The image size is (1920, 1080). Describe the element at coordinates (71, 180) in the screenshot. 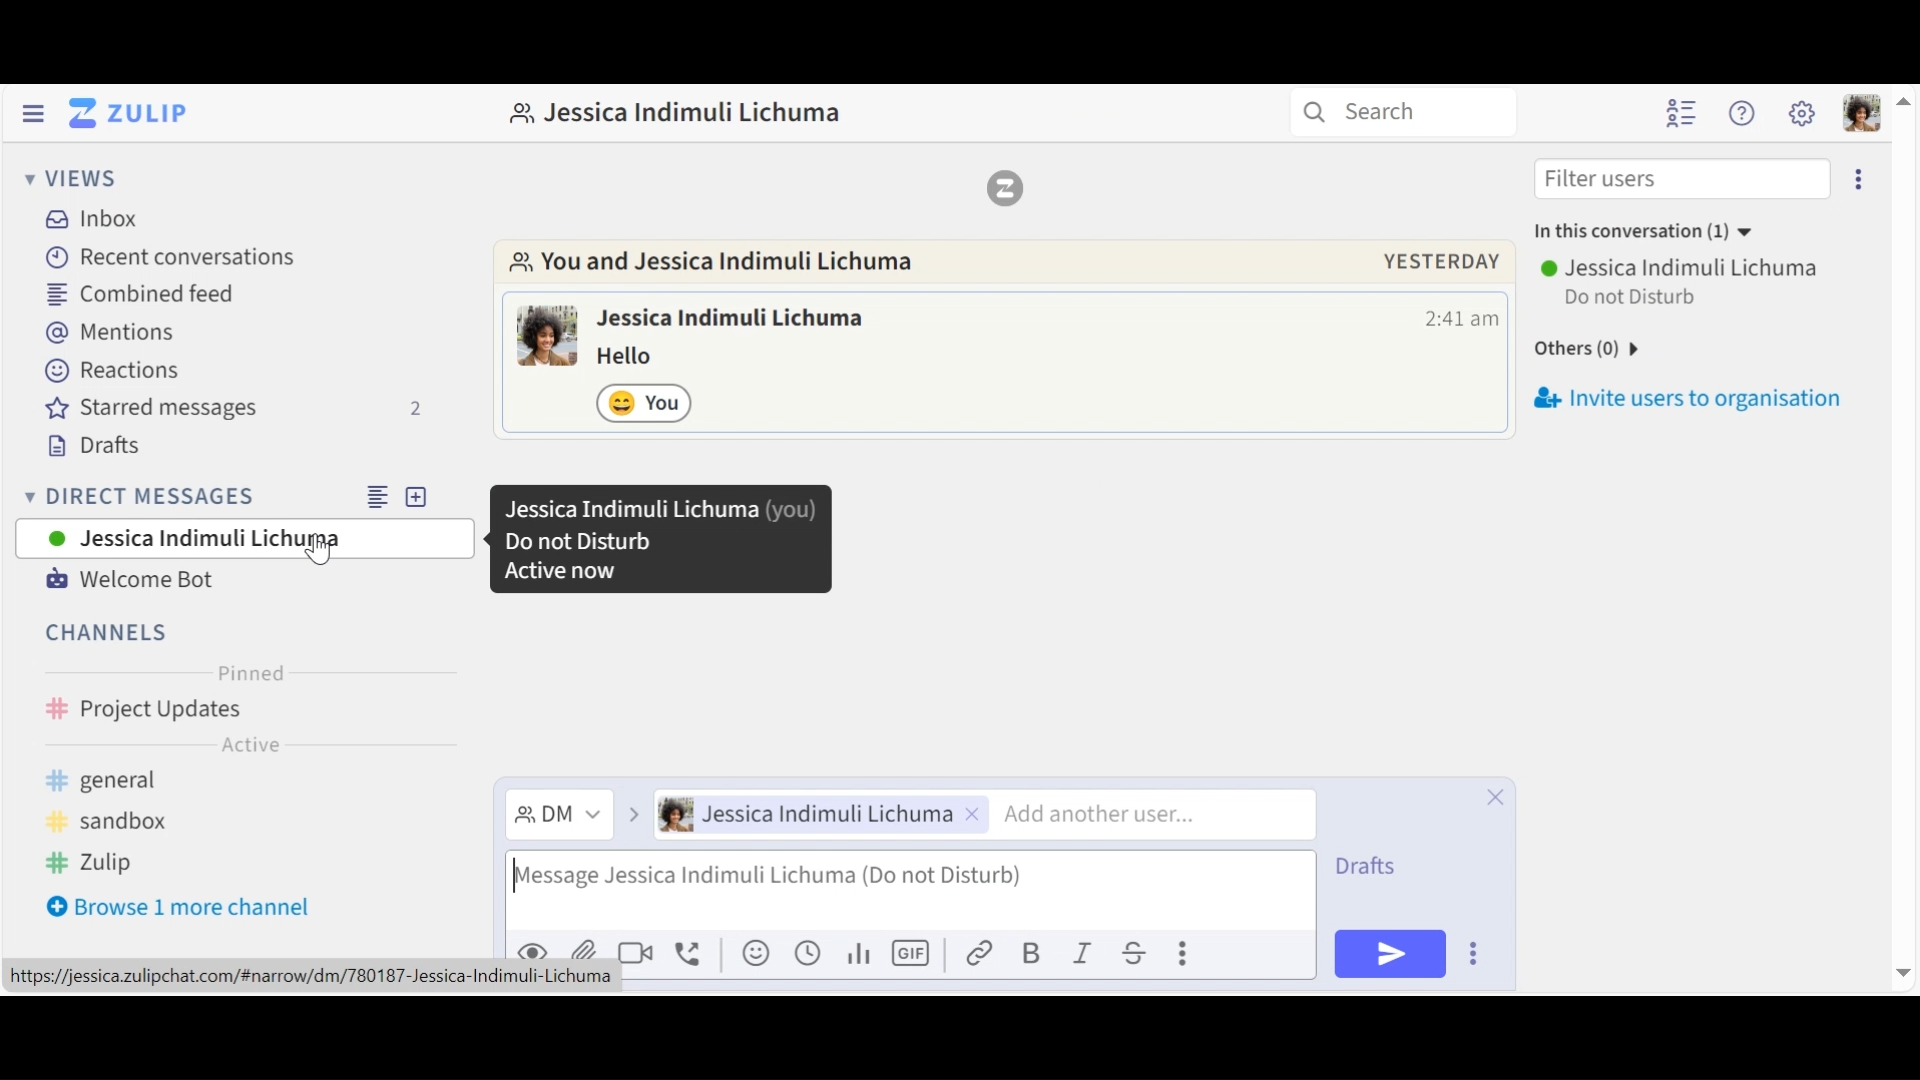

I see `Views` at that location.